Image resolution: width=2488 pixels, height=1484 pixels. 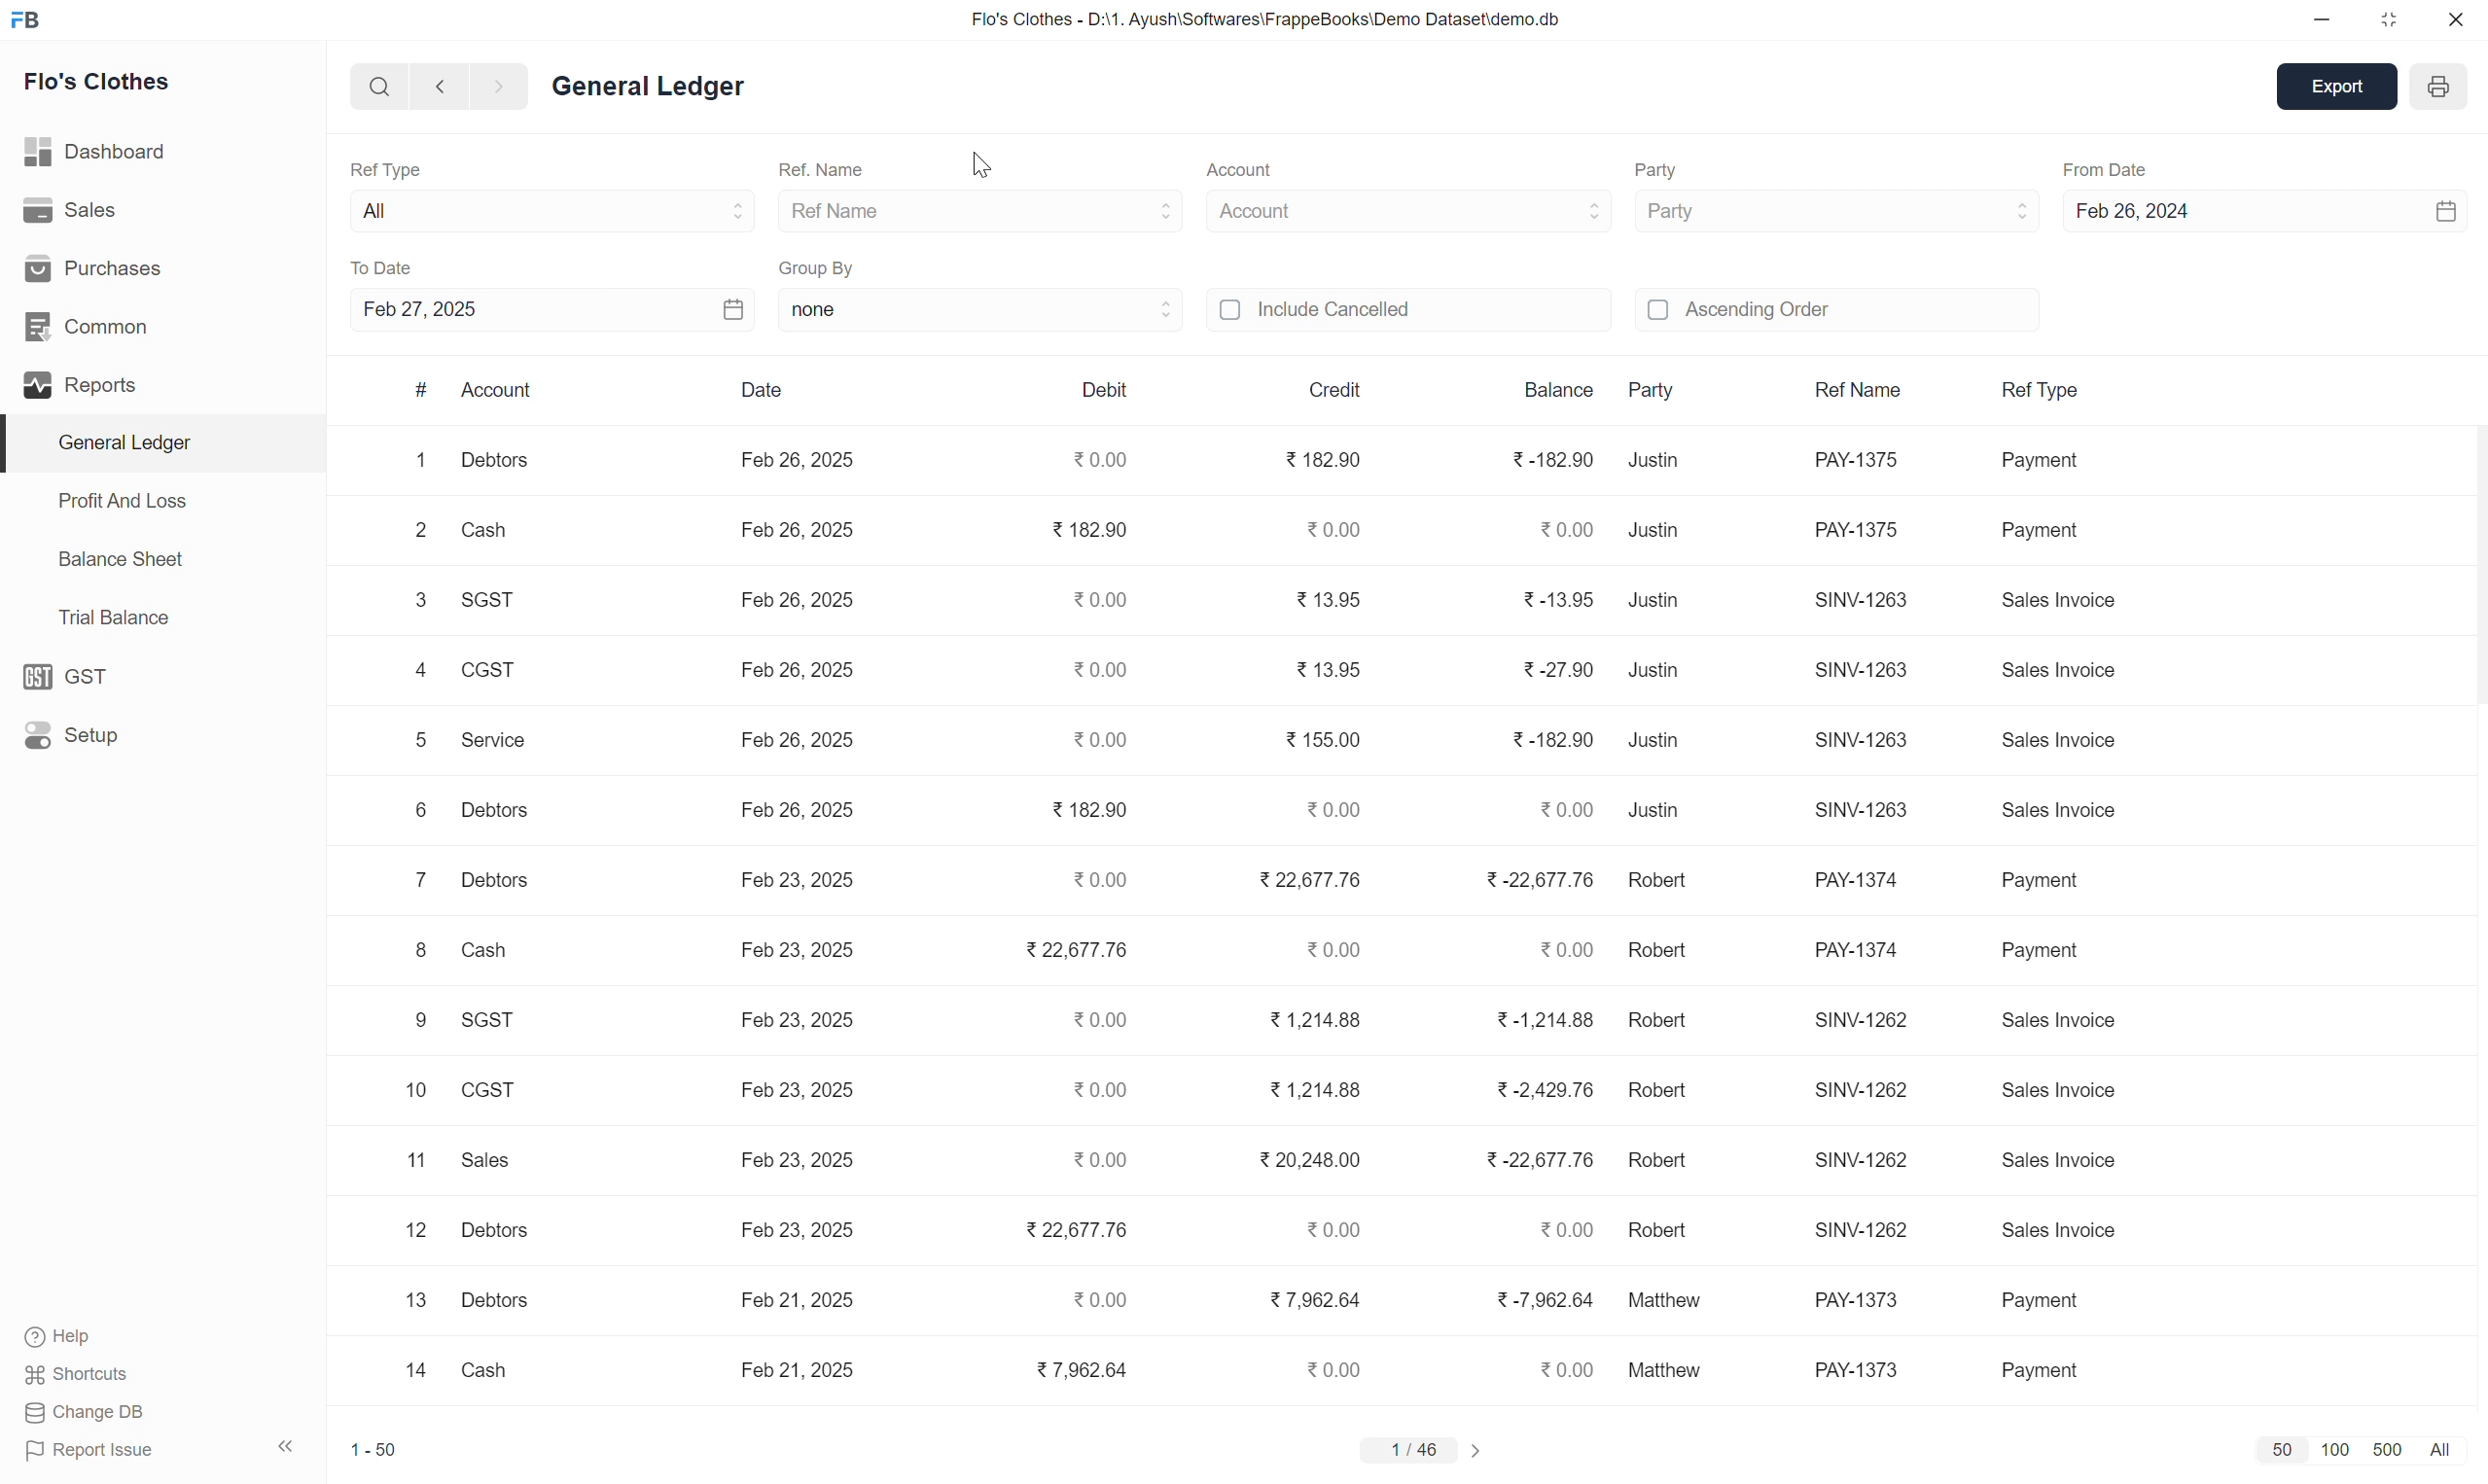 I want to click on feb 26, 2025, so click(x=790, y=1164).